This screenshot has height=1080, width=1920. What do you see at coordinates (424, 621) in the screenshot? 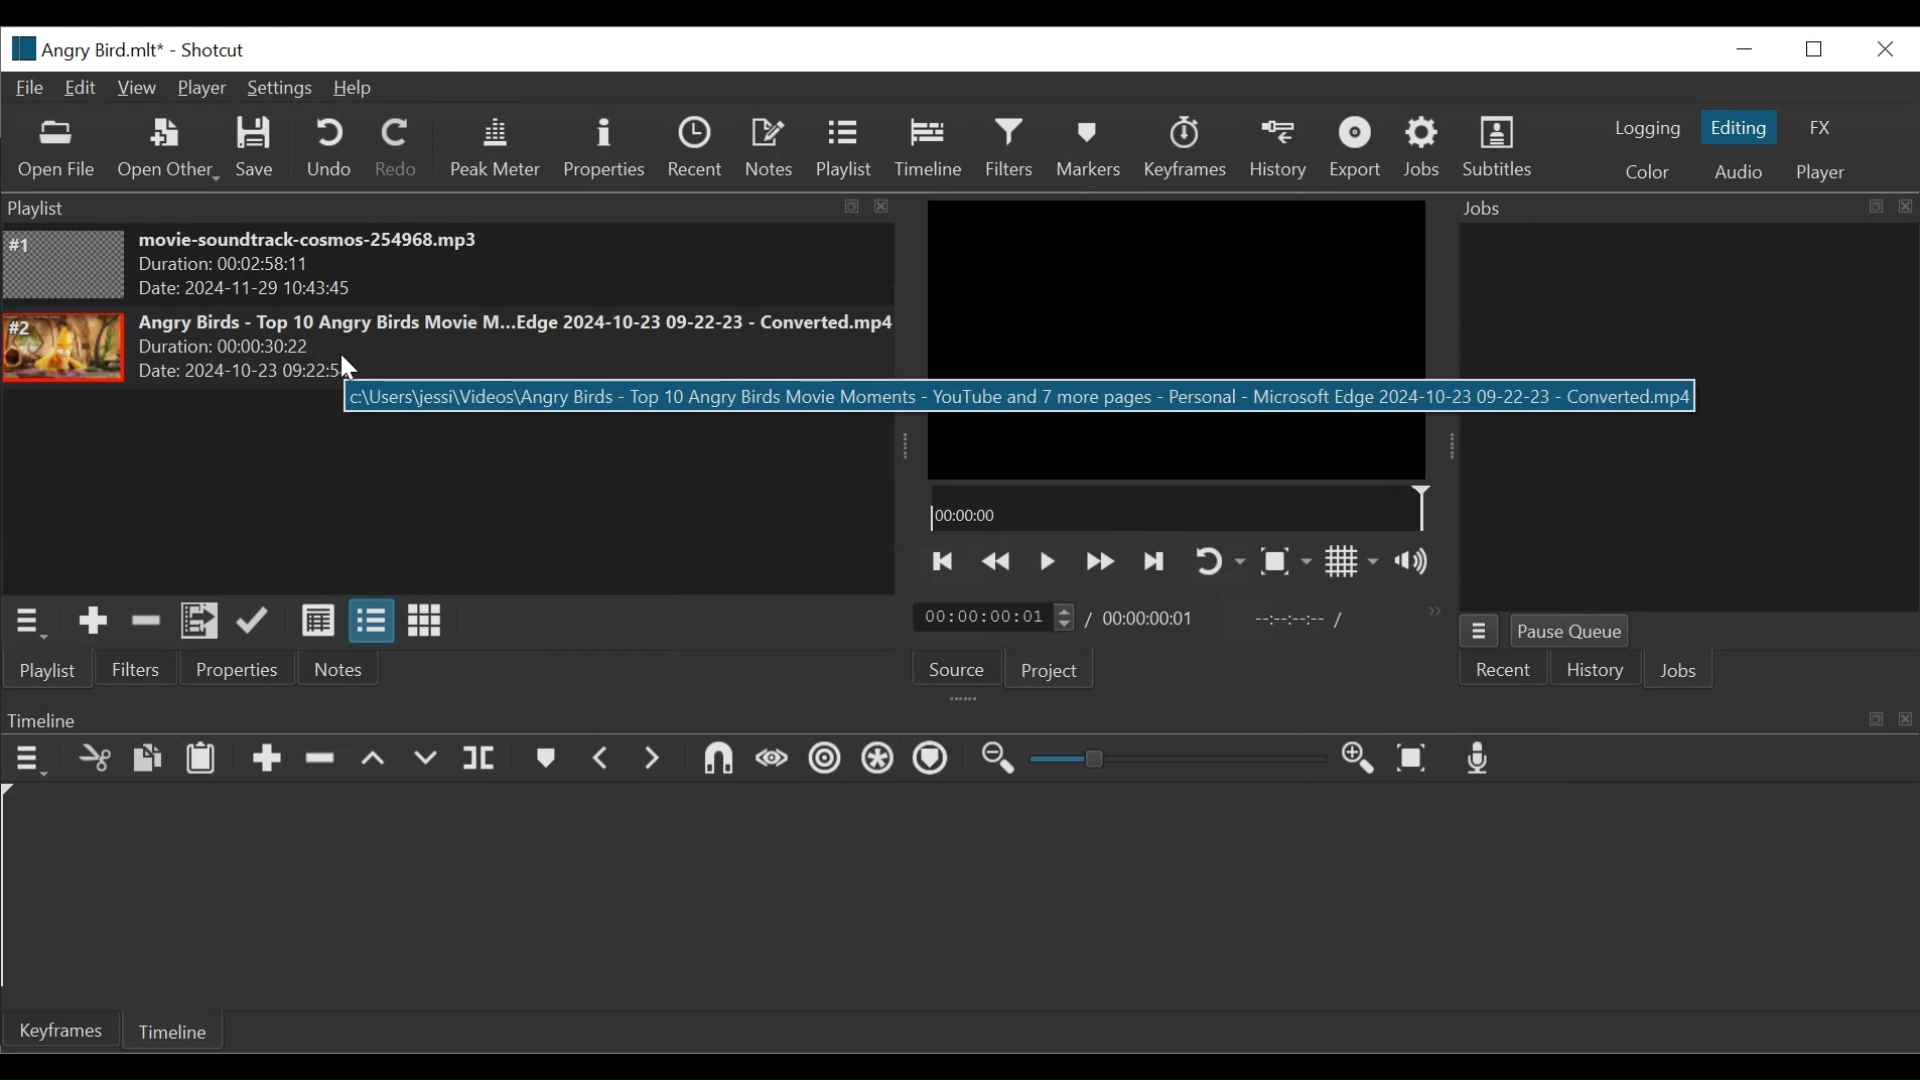
I see `View as icons` at bounding box center [424, 621].